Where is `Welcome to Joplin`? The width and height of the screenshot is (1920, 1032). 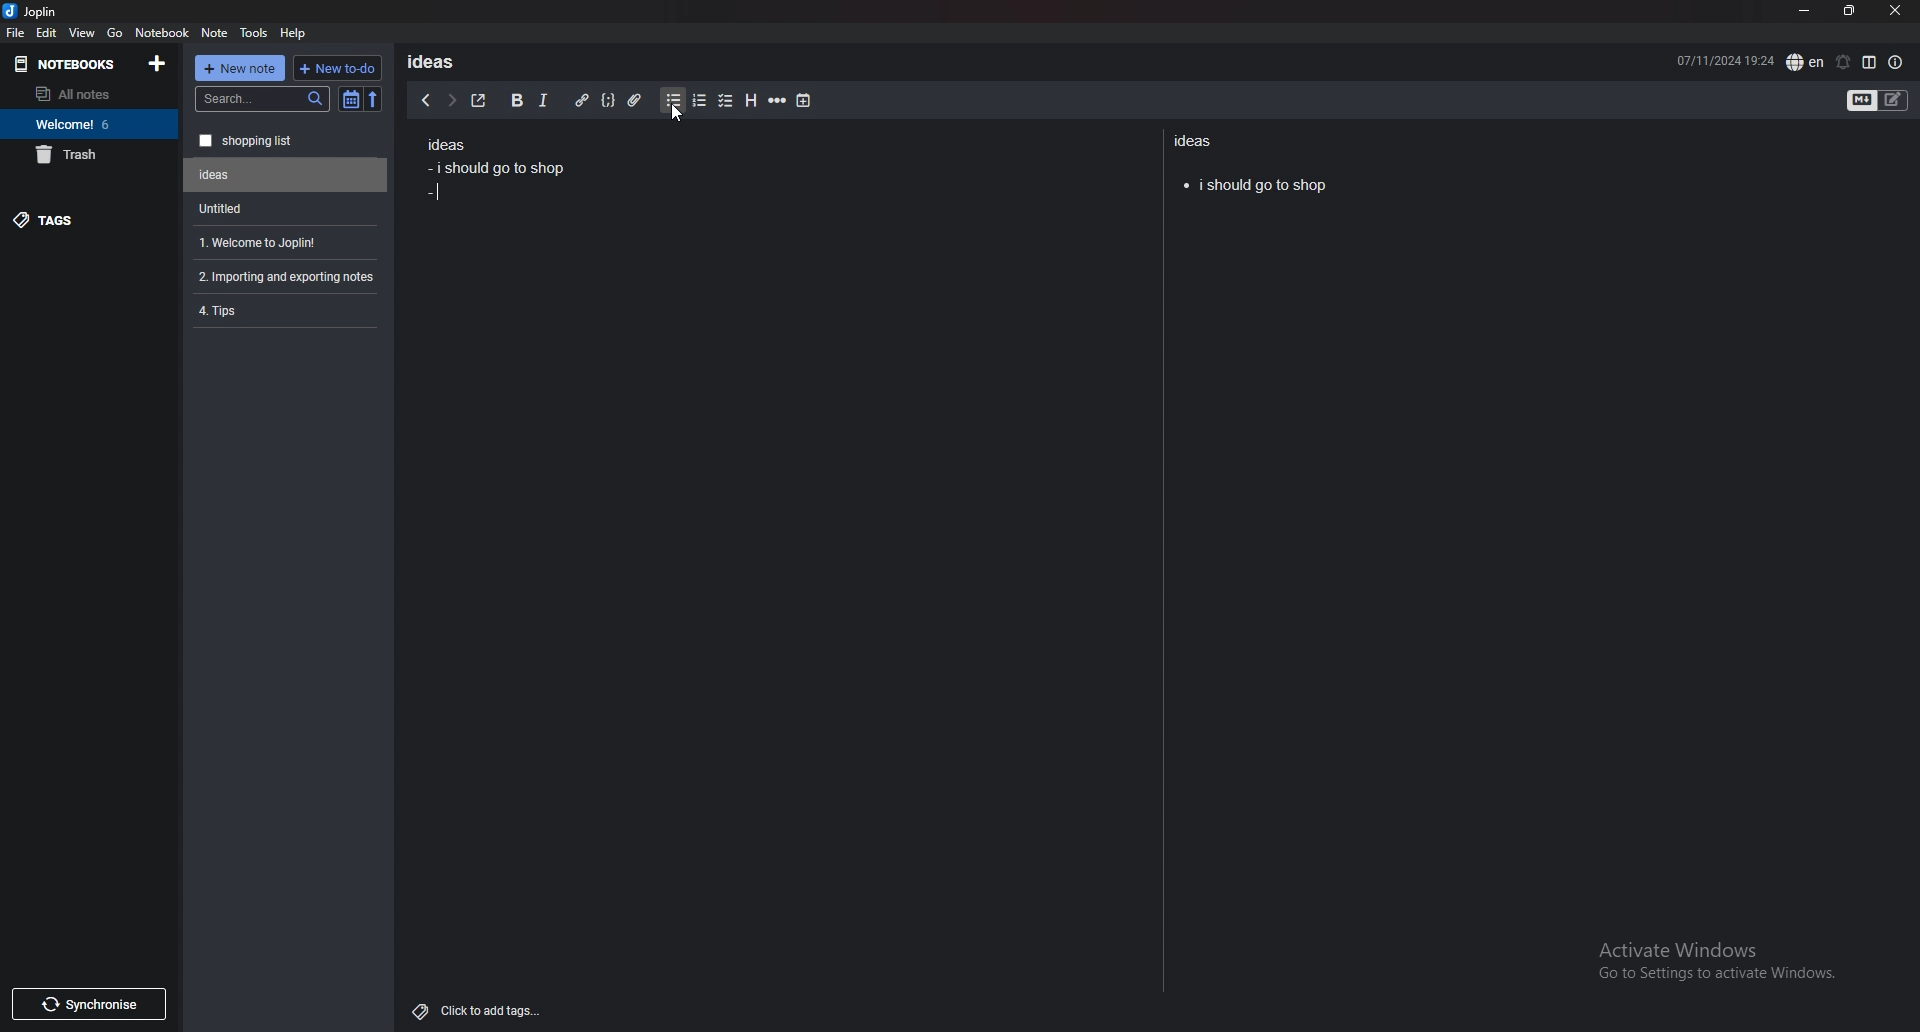 Welcome to Joplin is located at coordinates (282, 242).